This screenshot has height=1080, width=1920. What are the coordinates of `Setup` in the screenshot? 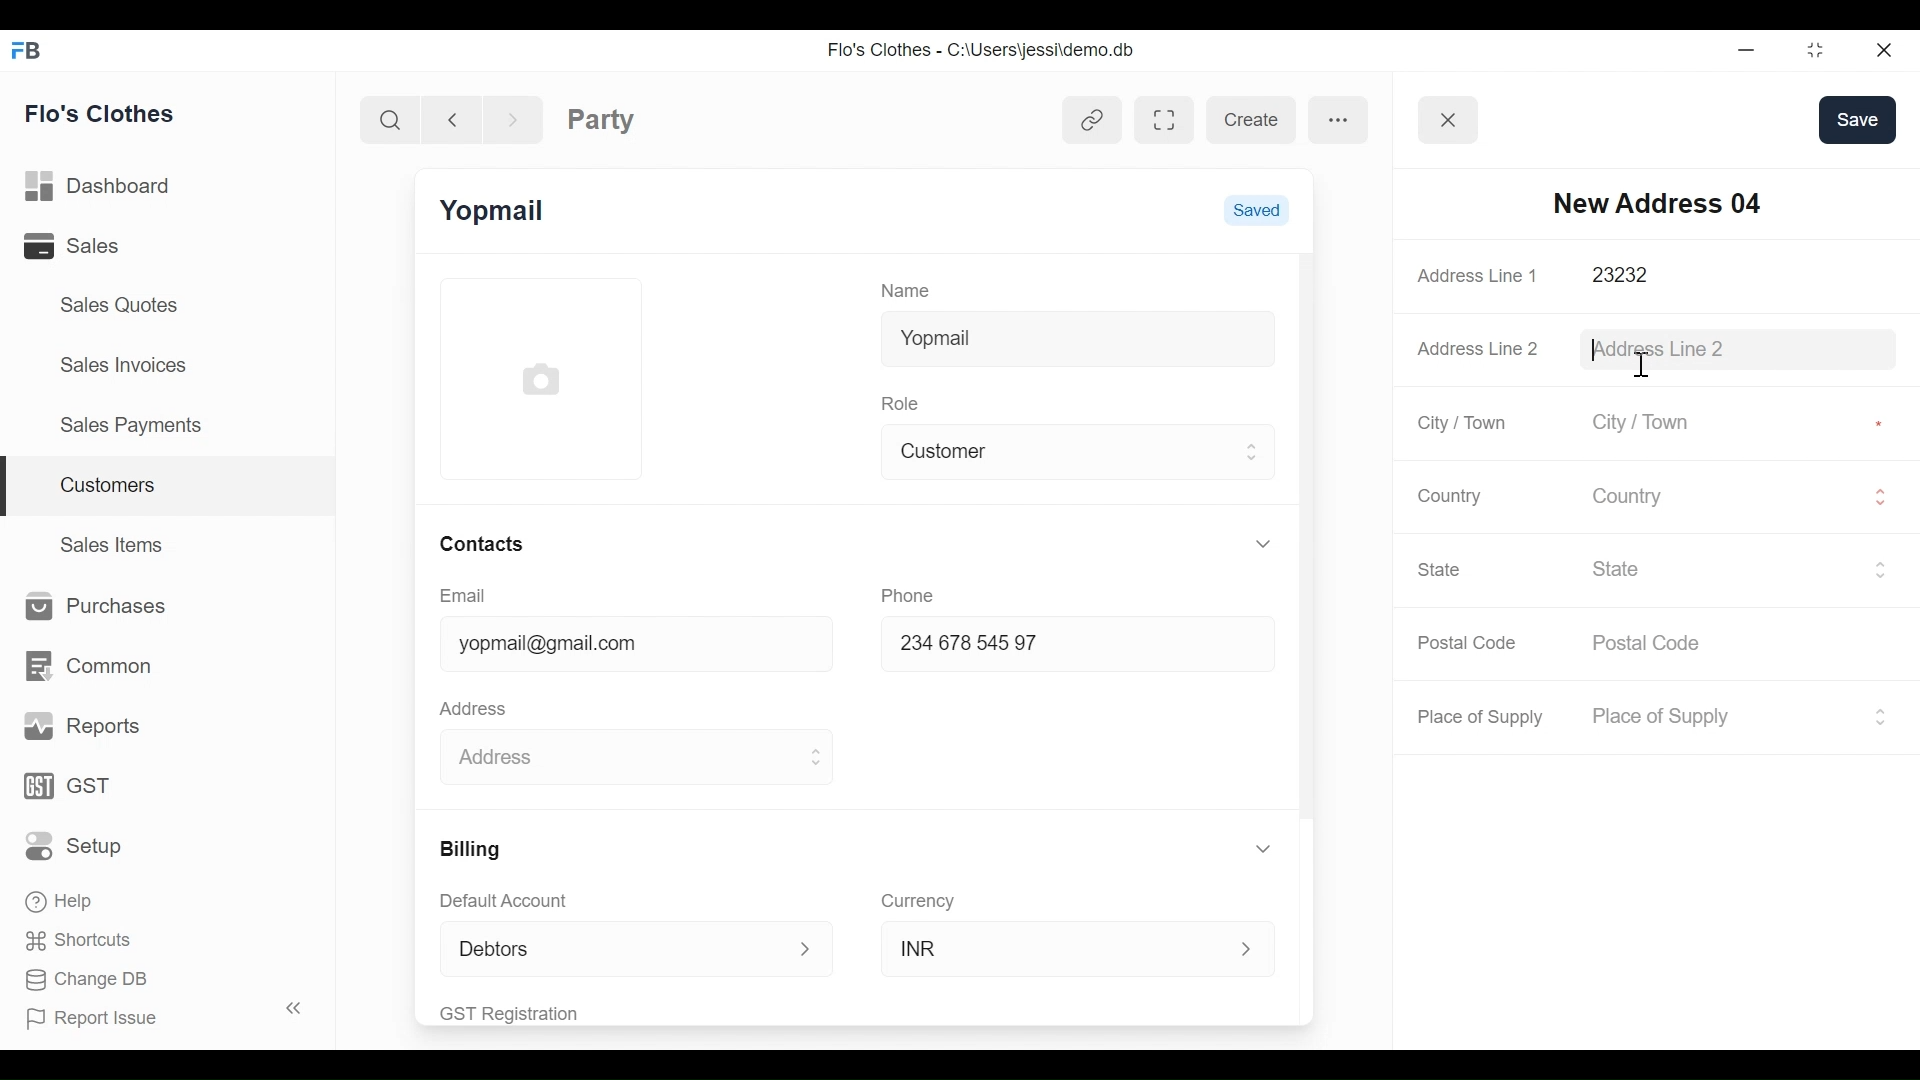 It's located at (79, 845).